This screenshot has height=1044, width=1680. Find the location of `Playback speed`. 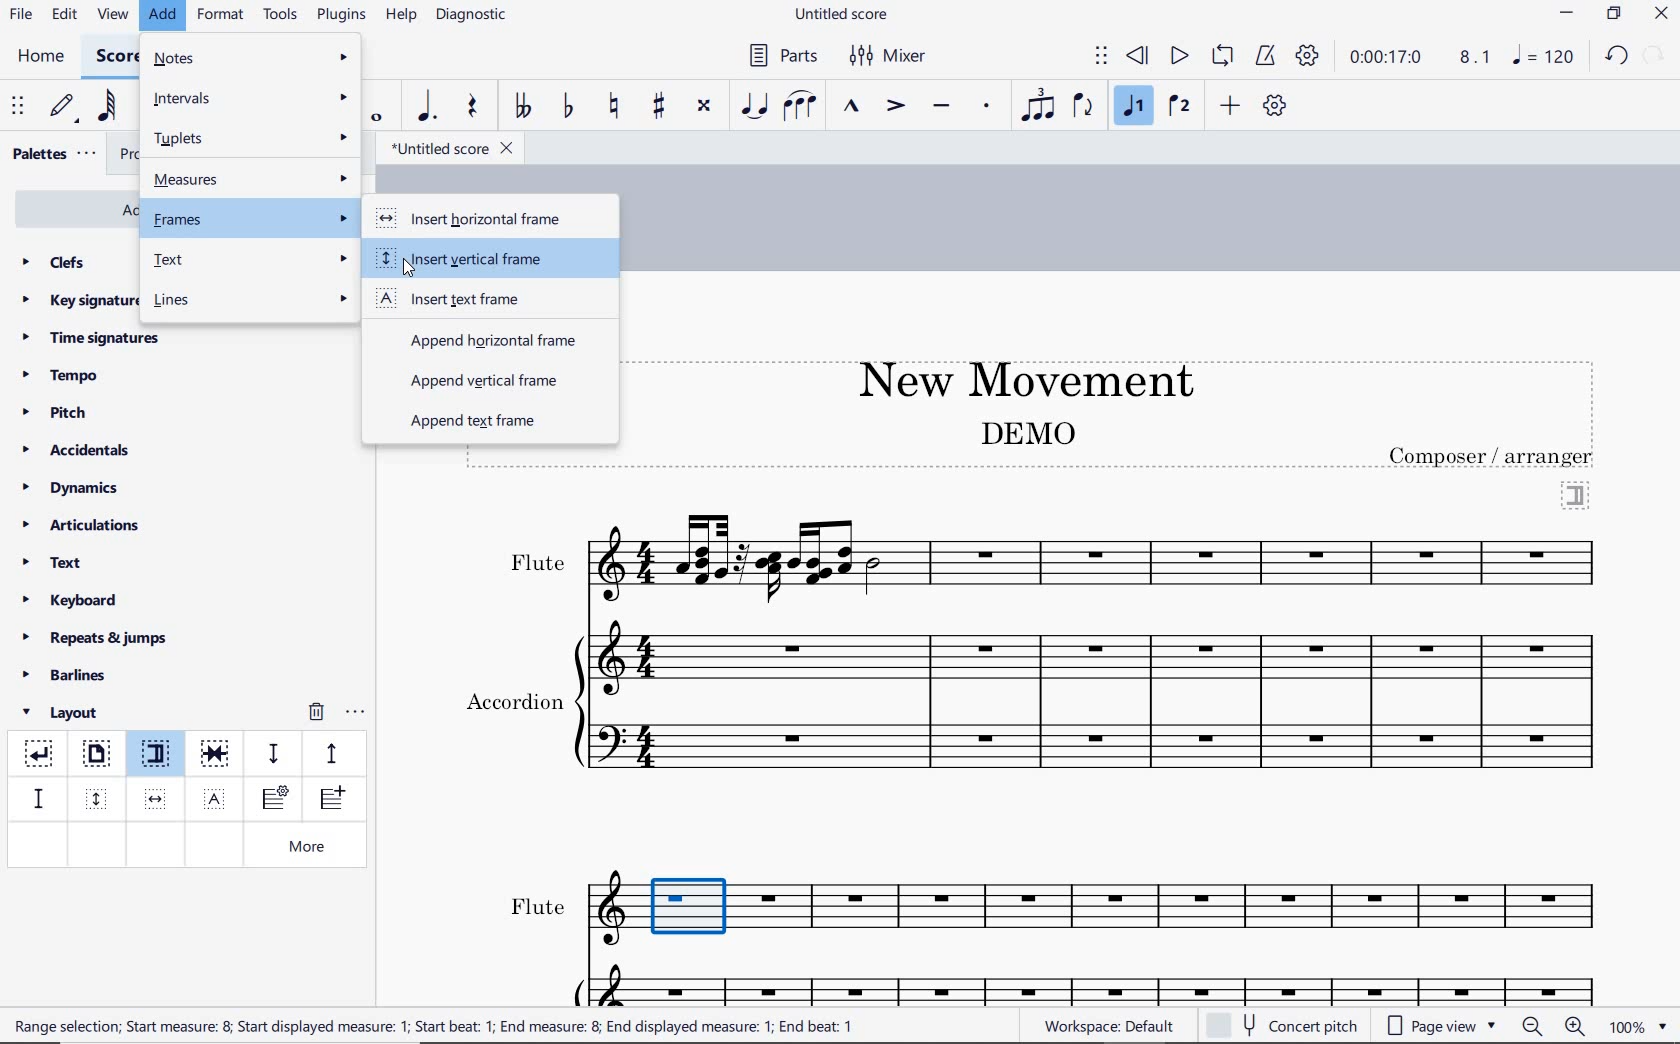

Playback speed is located at coordinates (1477, 58).